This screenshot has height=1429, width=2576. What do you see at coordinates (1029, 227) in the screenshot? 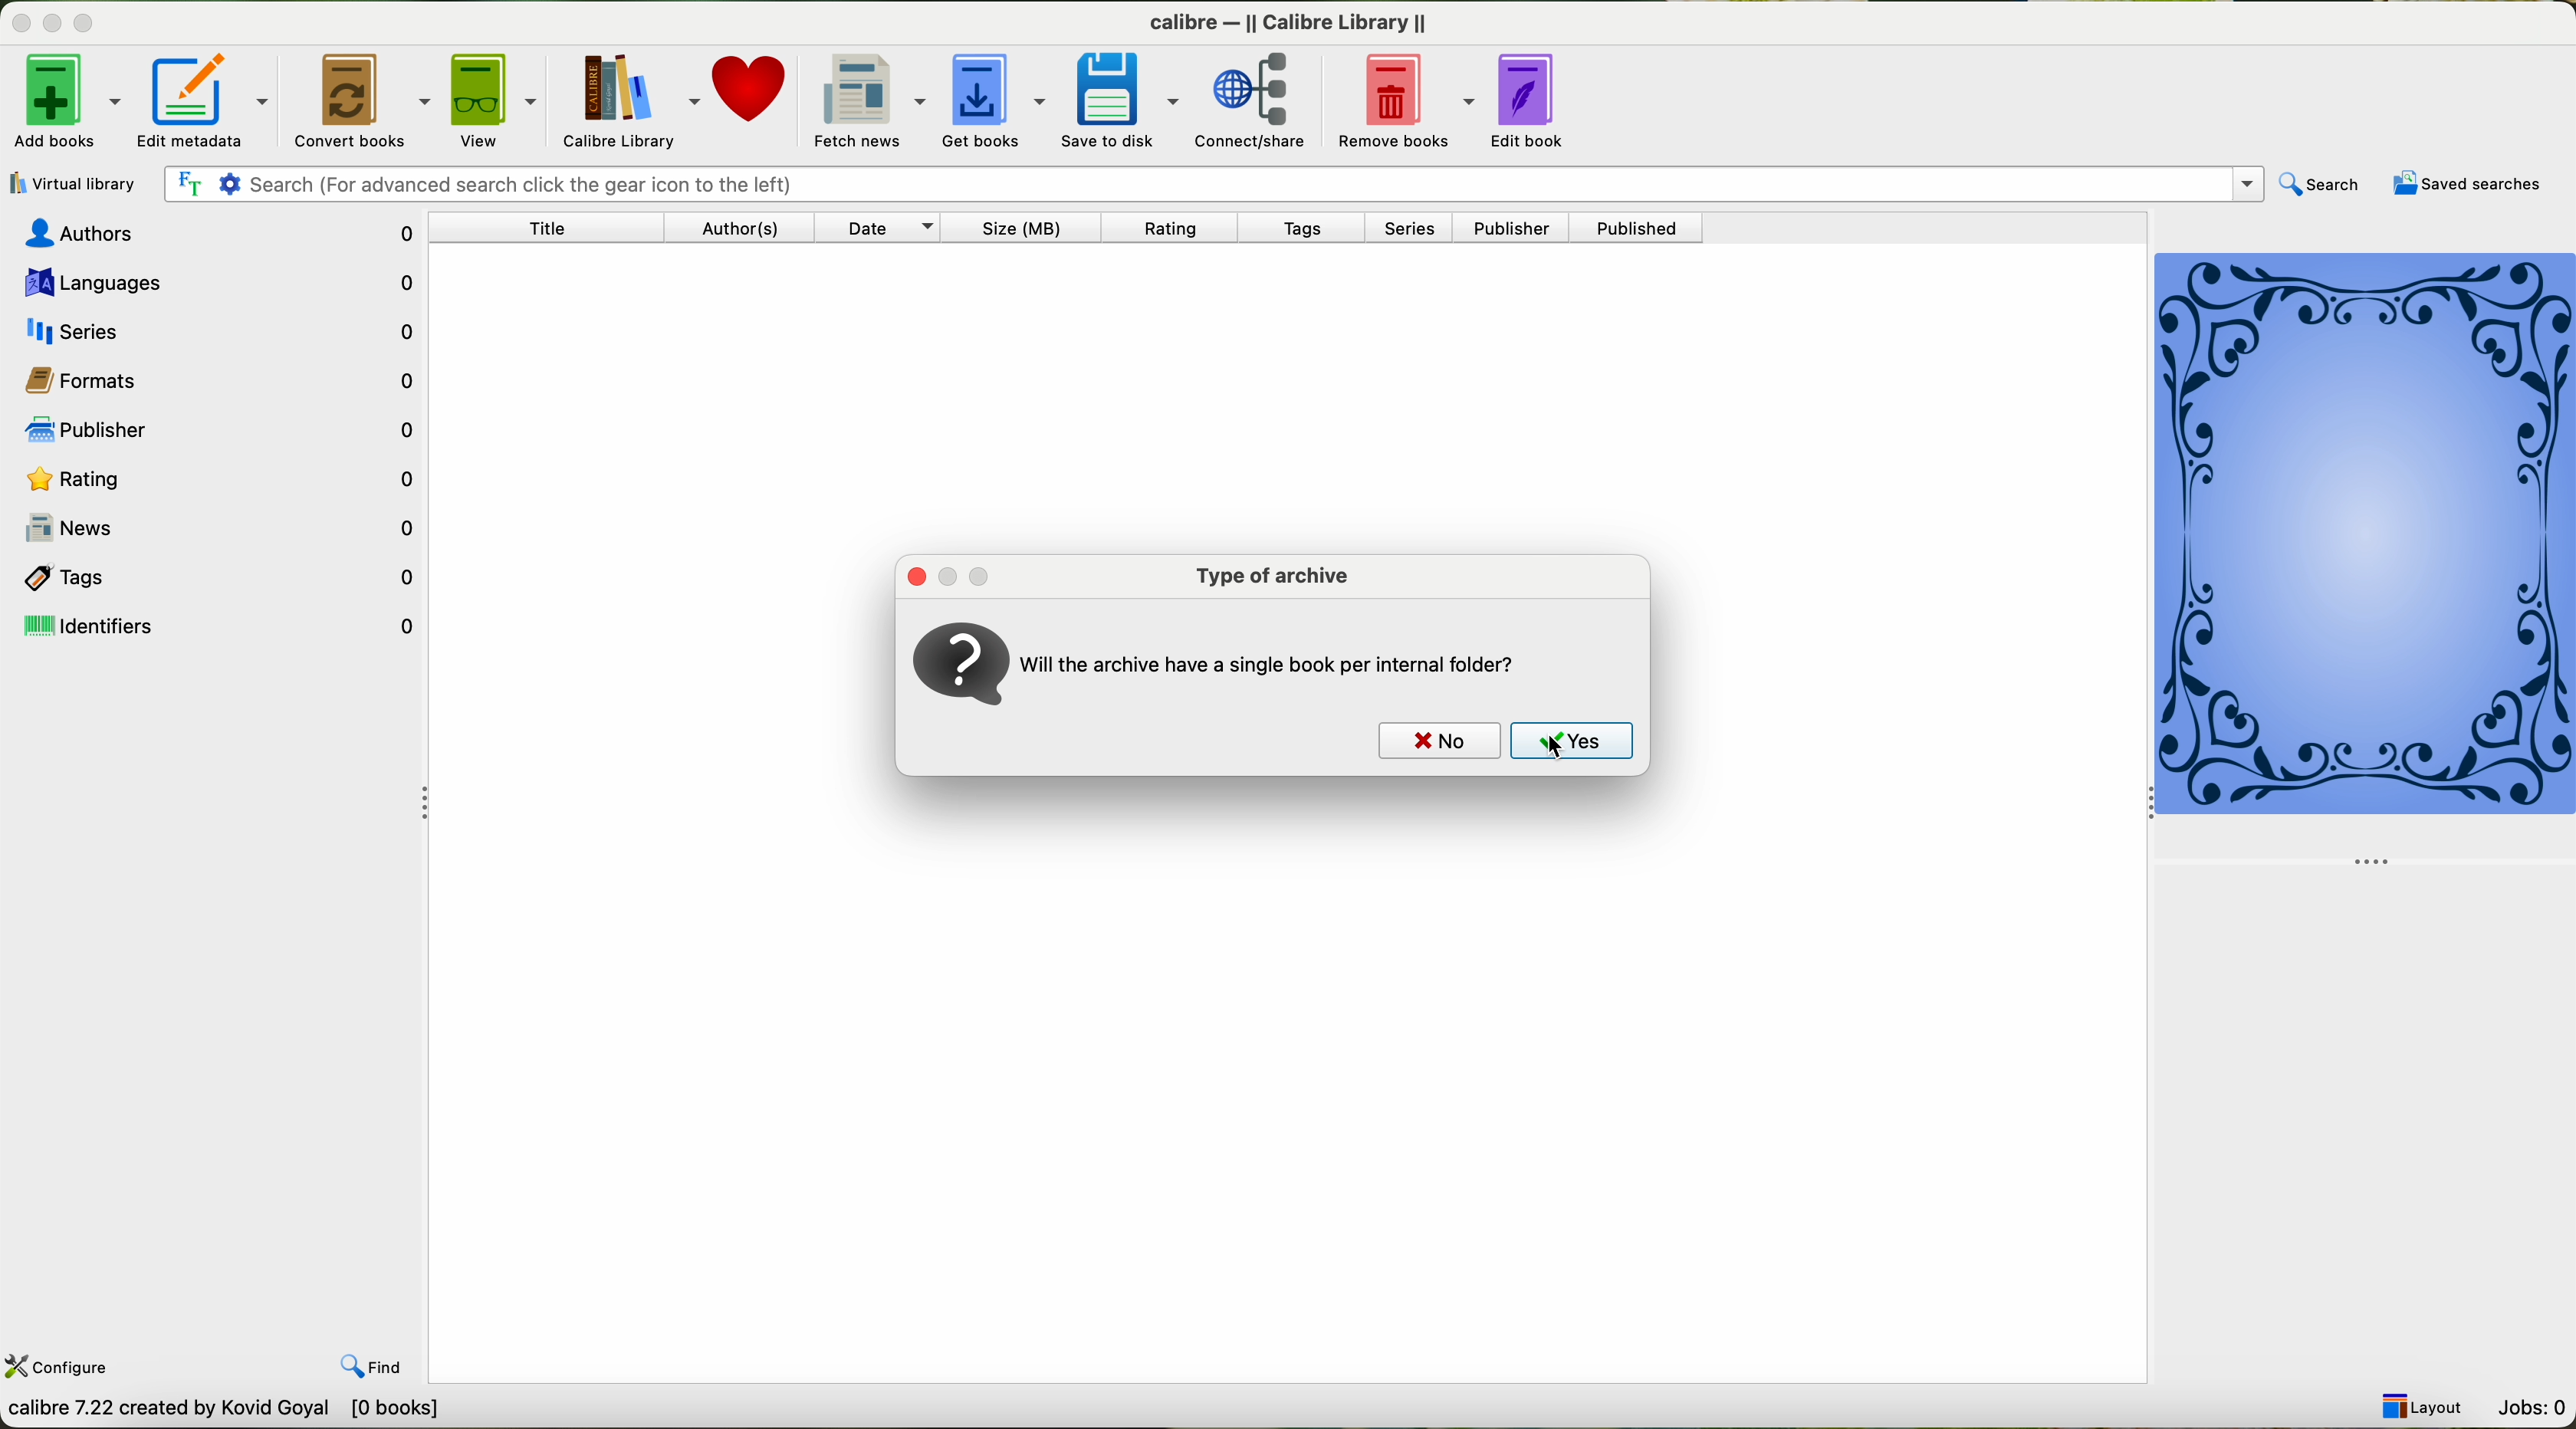
I see `size` at bounding box center [1029, 227].